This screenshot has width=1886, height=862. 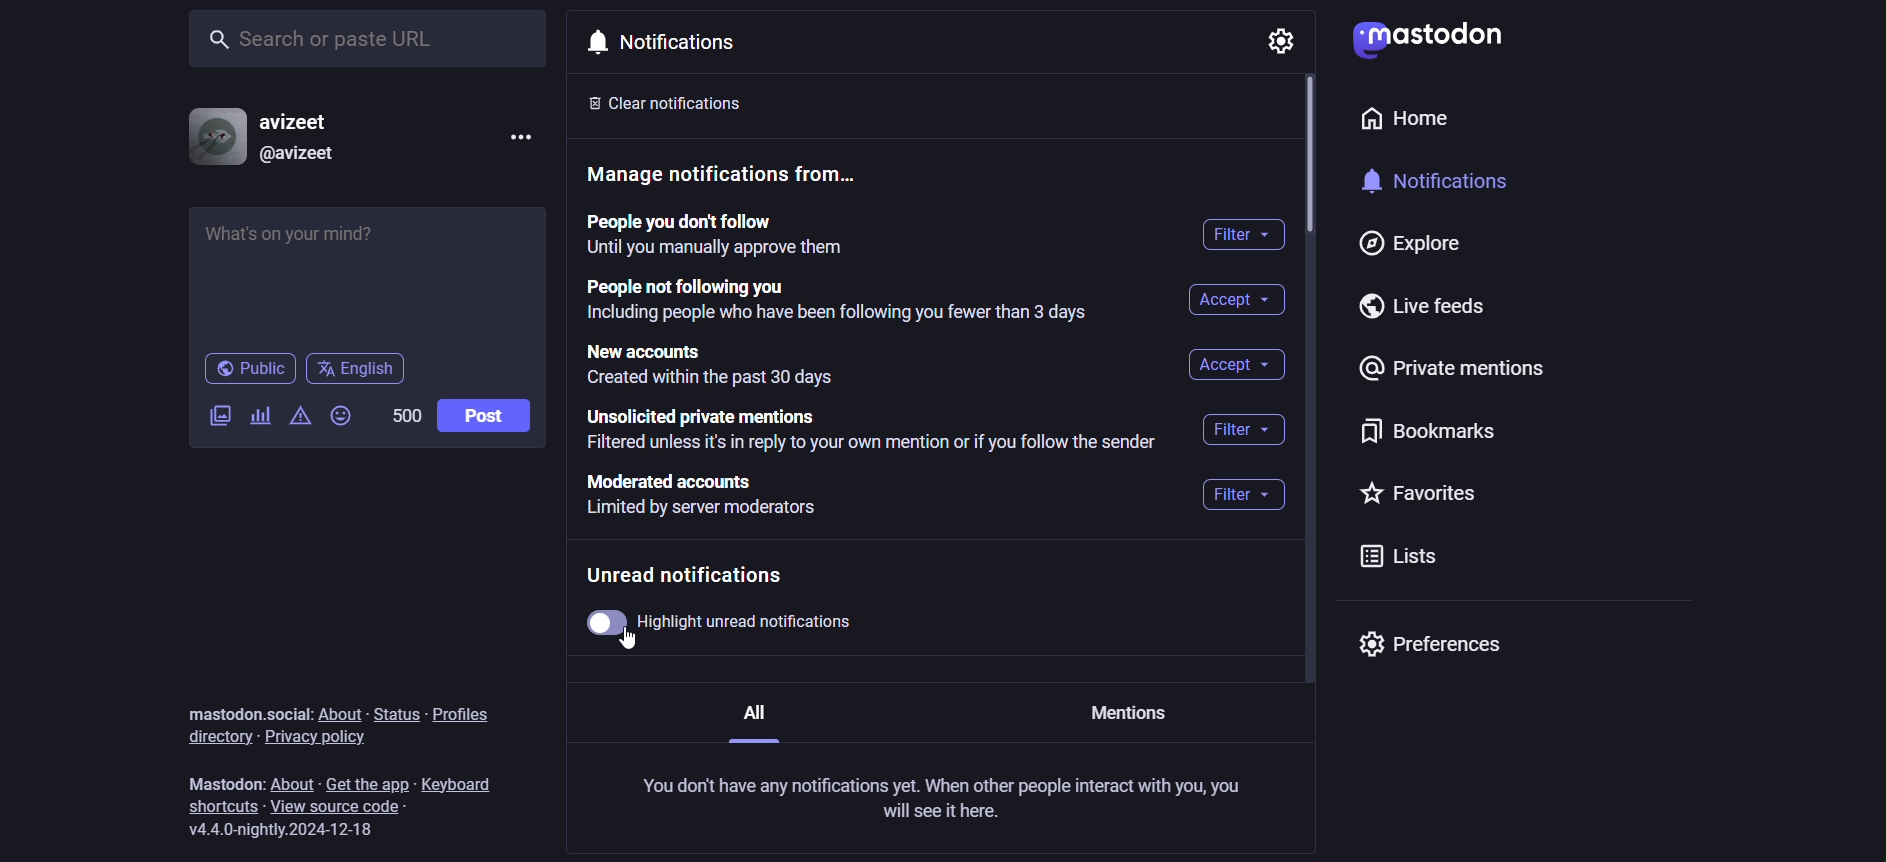 I want to click on profile picture, so click(x=213, y=137).